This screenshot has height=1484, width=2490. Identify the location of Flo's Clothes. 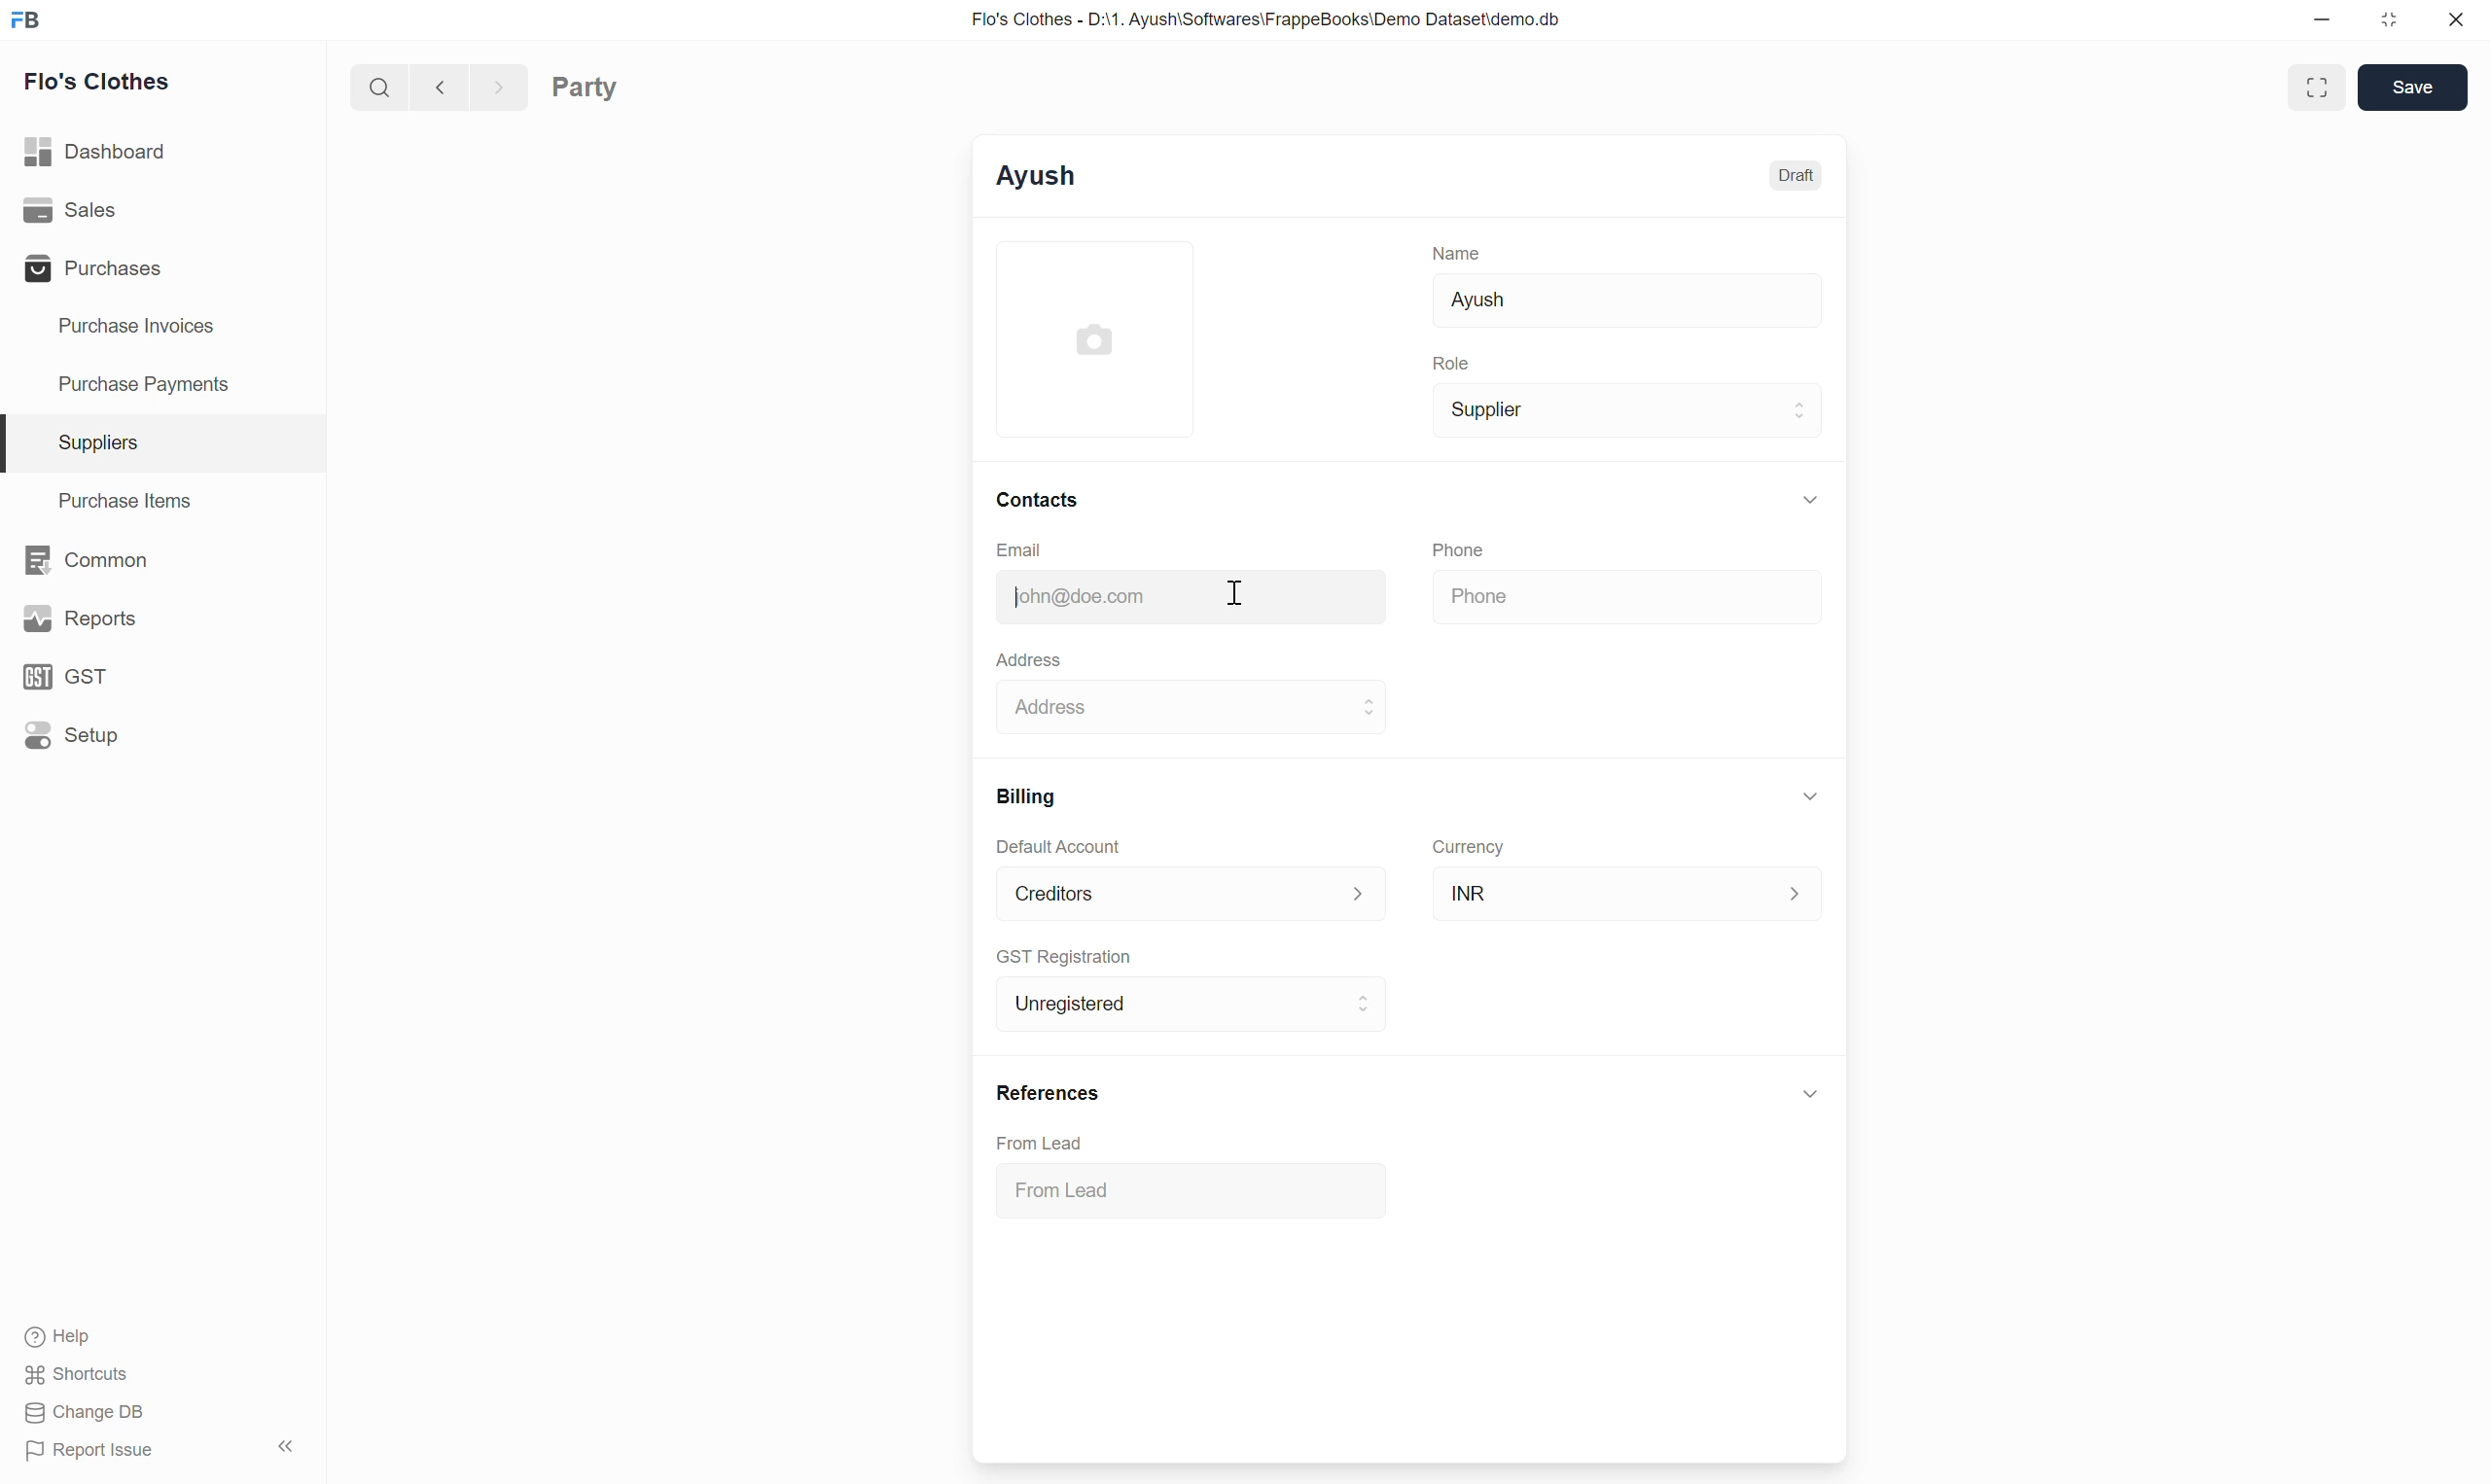
(97, 80).